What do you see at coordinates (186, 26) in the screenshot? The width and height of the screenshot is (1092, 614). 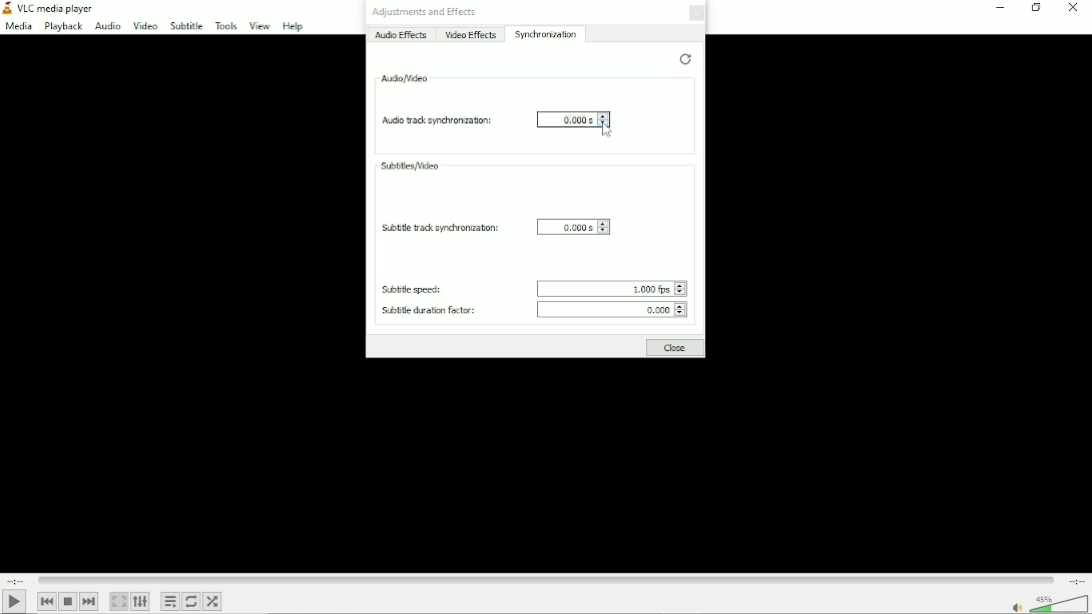 I see `Subtitle` at bounding box center [186, 26].